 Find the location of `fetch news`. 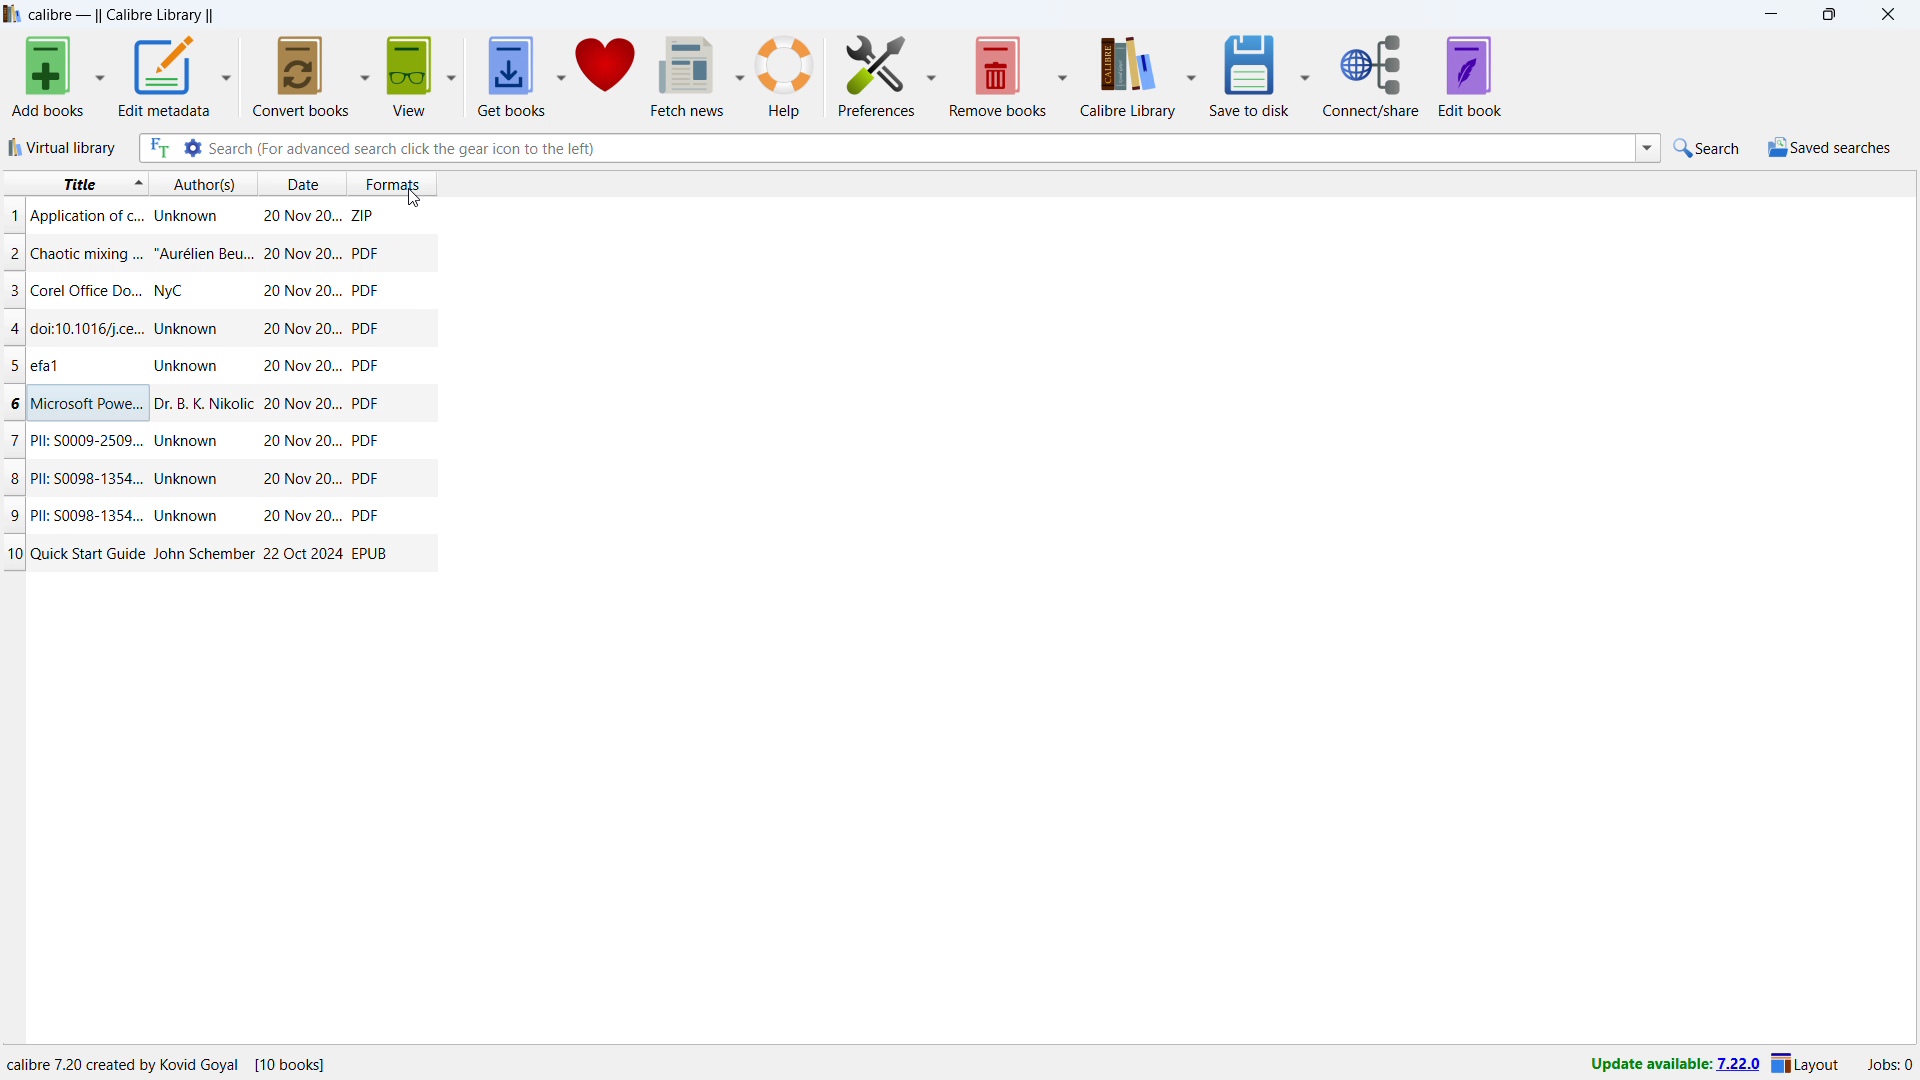

fetch news is located at coordinates (689, 76).